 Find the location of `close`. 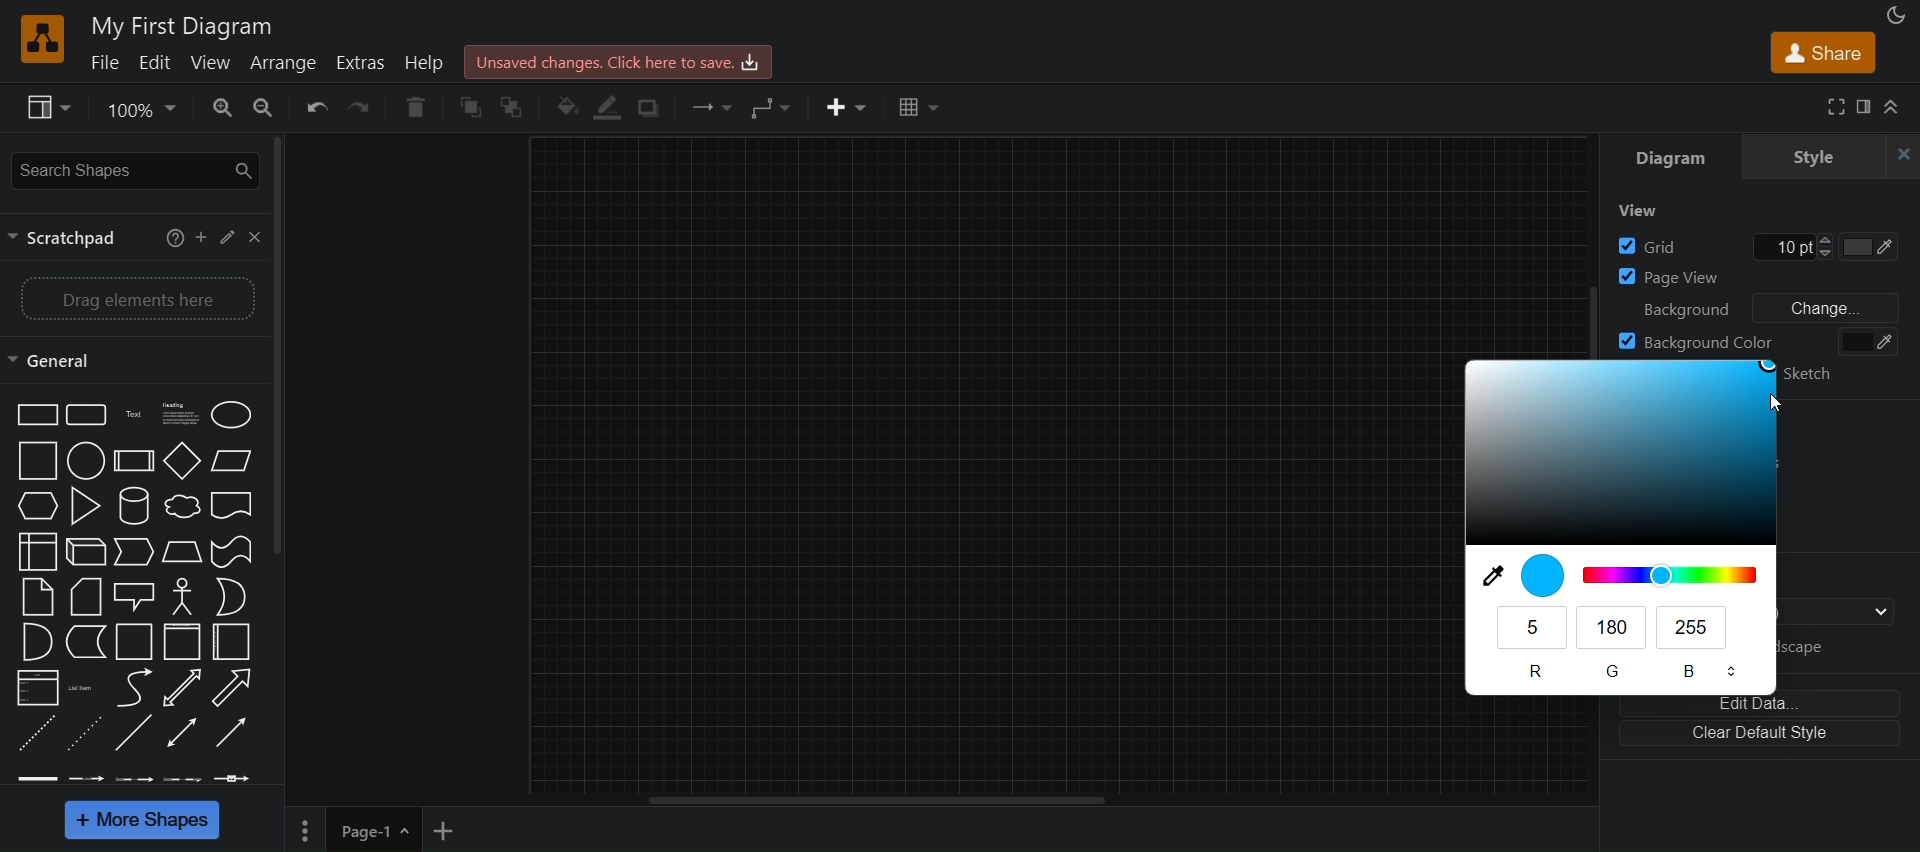

close is located at coordinates (1902, 155).